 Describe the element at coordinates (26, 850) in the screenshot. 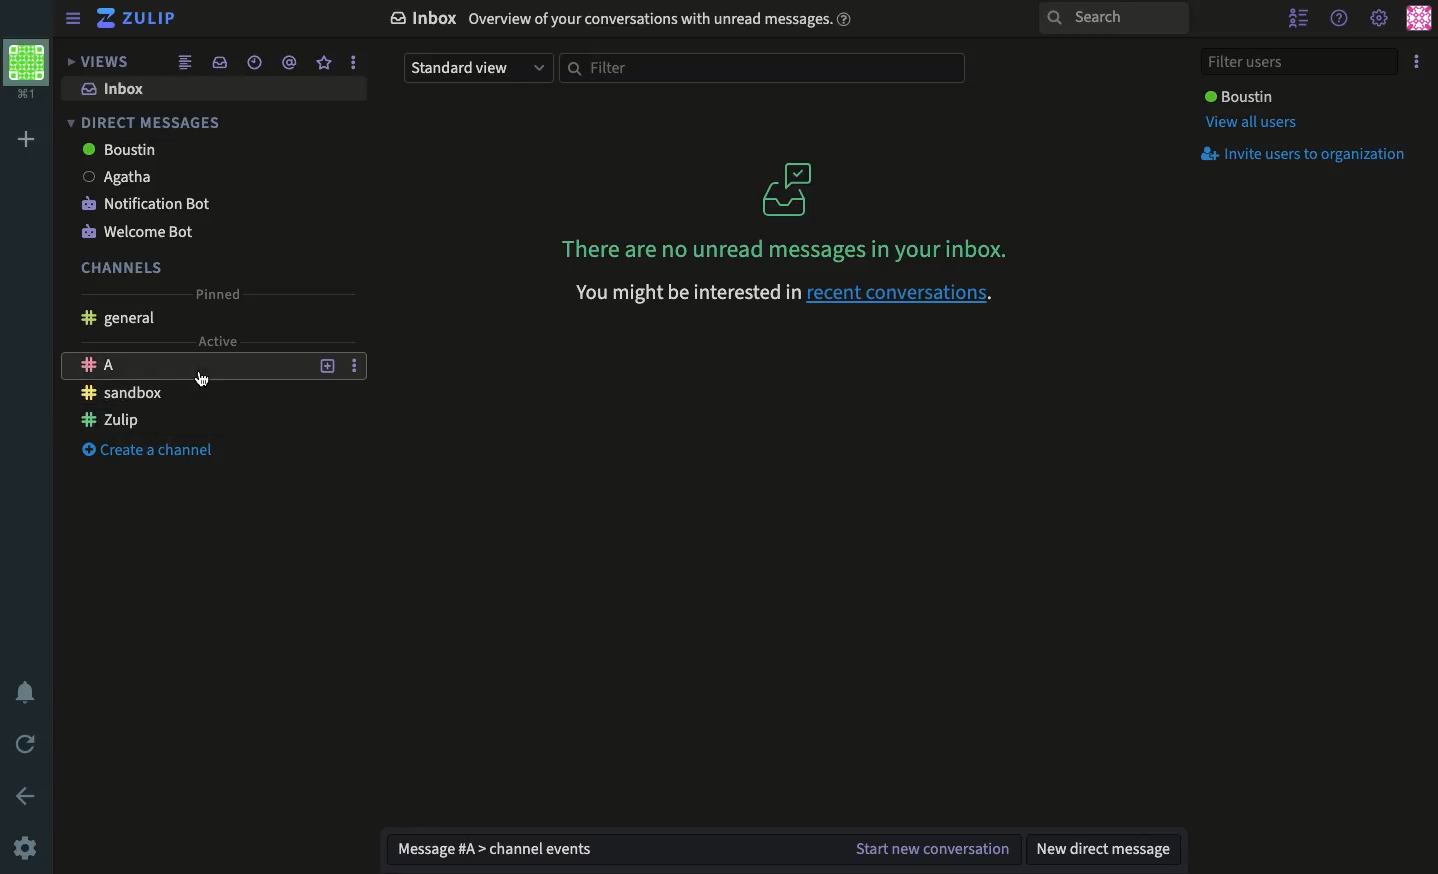

I see `Settings` at that location.